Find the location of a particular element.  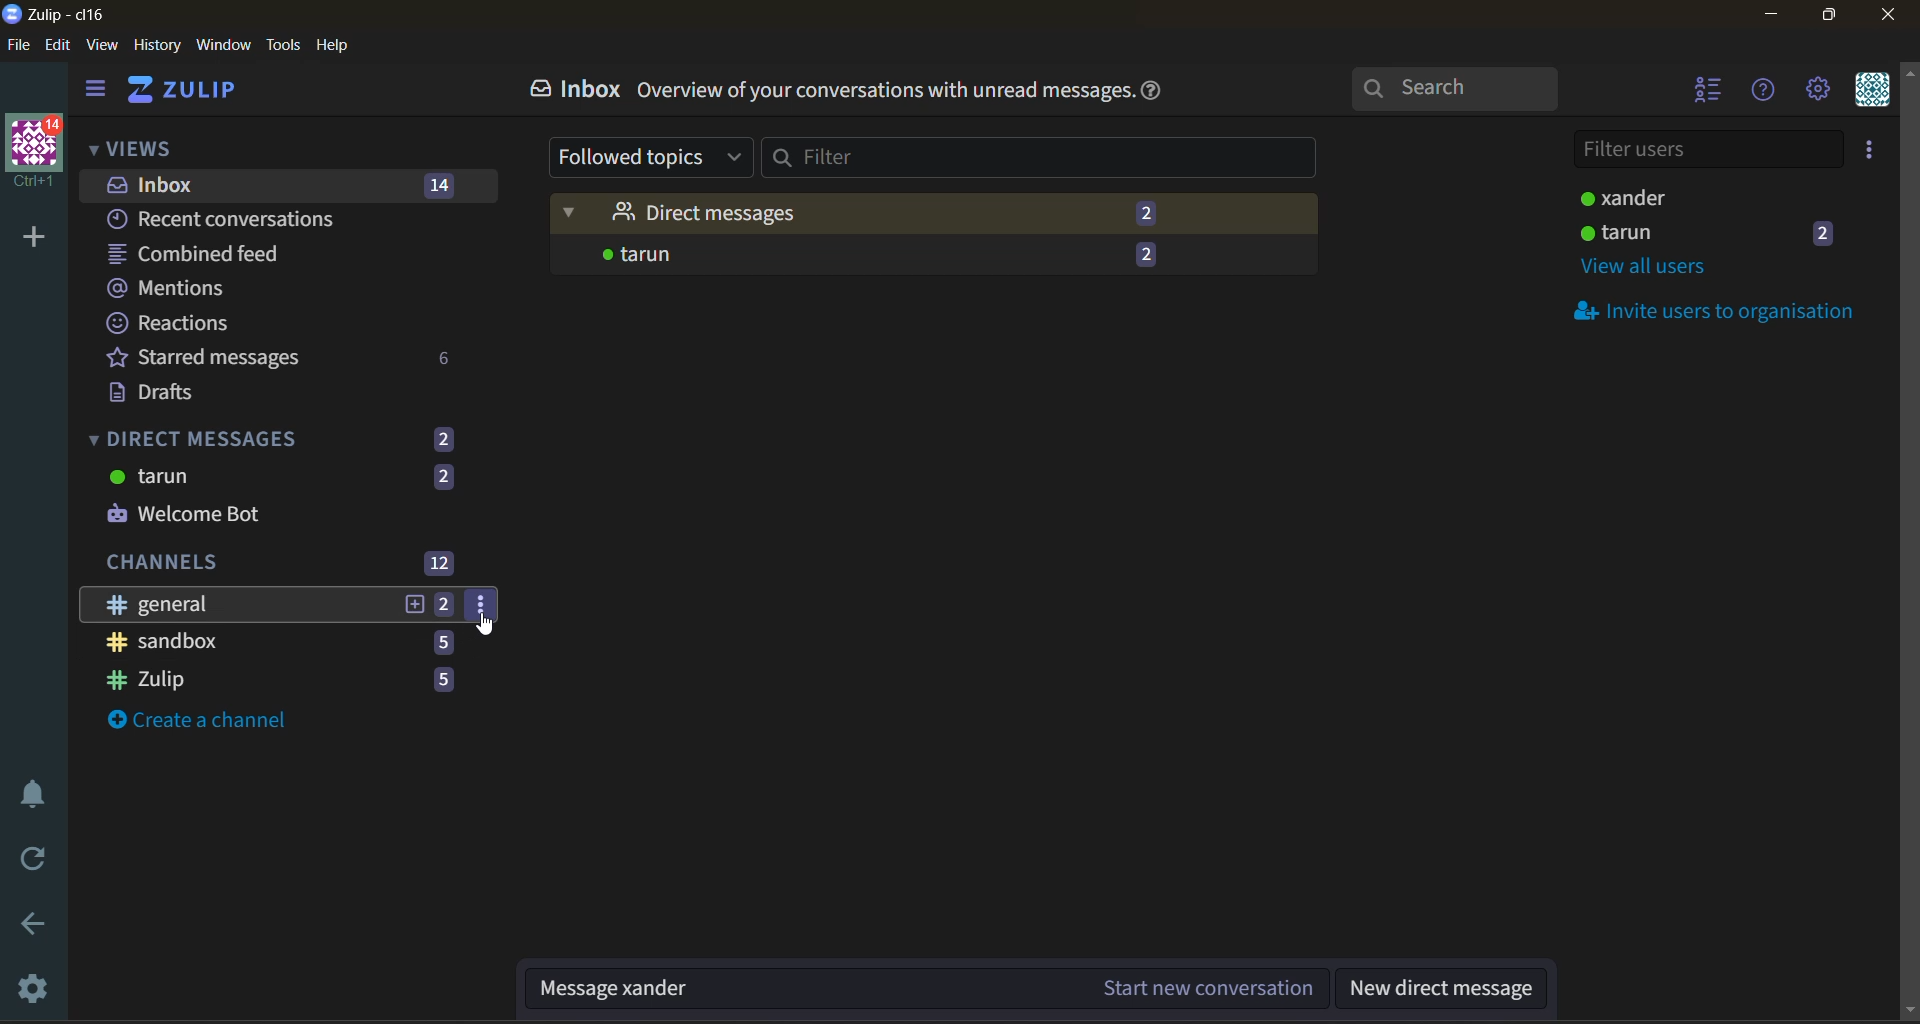

reload is located at coordinates (41, 860).